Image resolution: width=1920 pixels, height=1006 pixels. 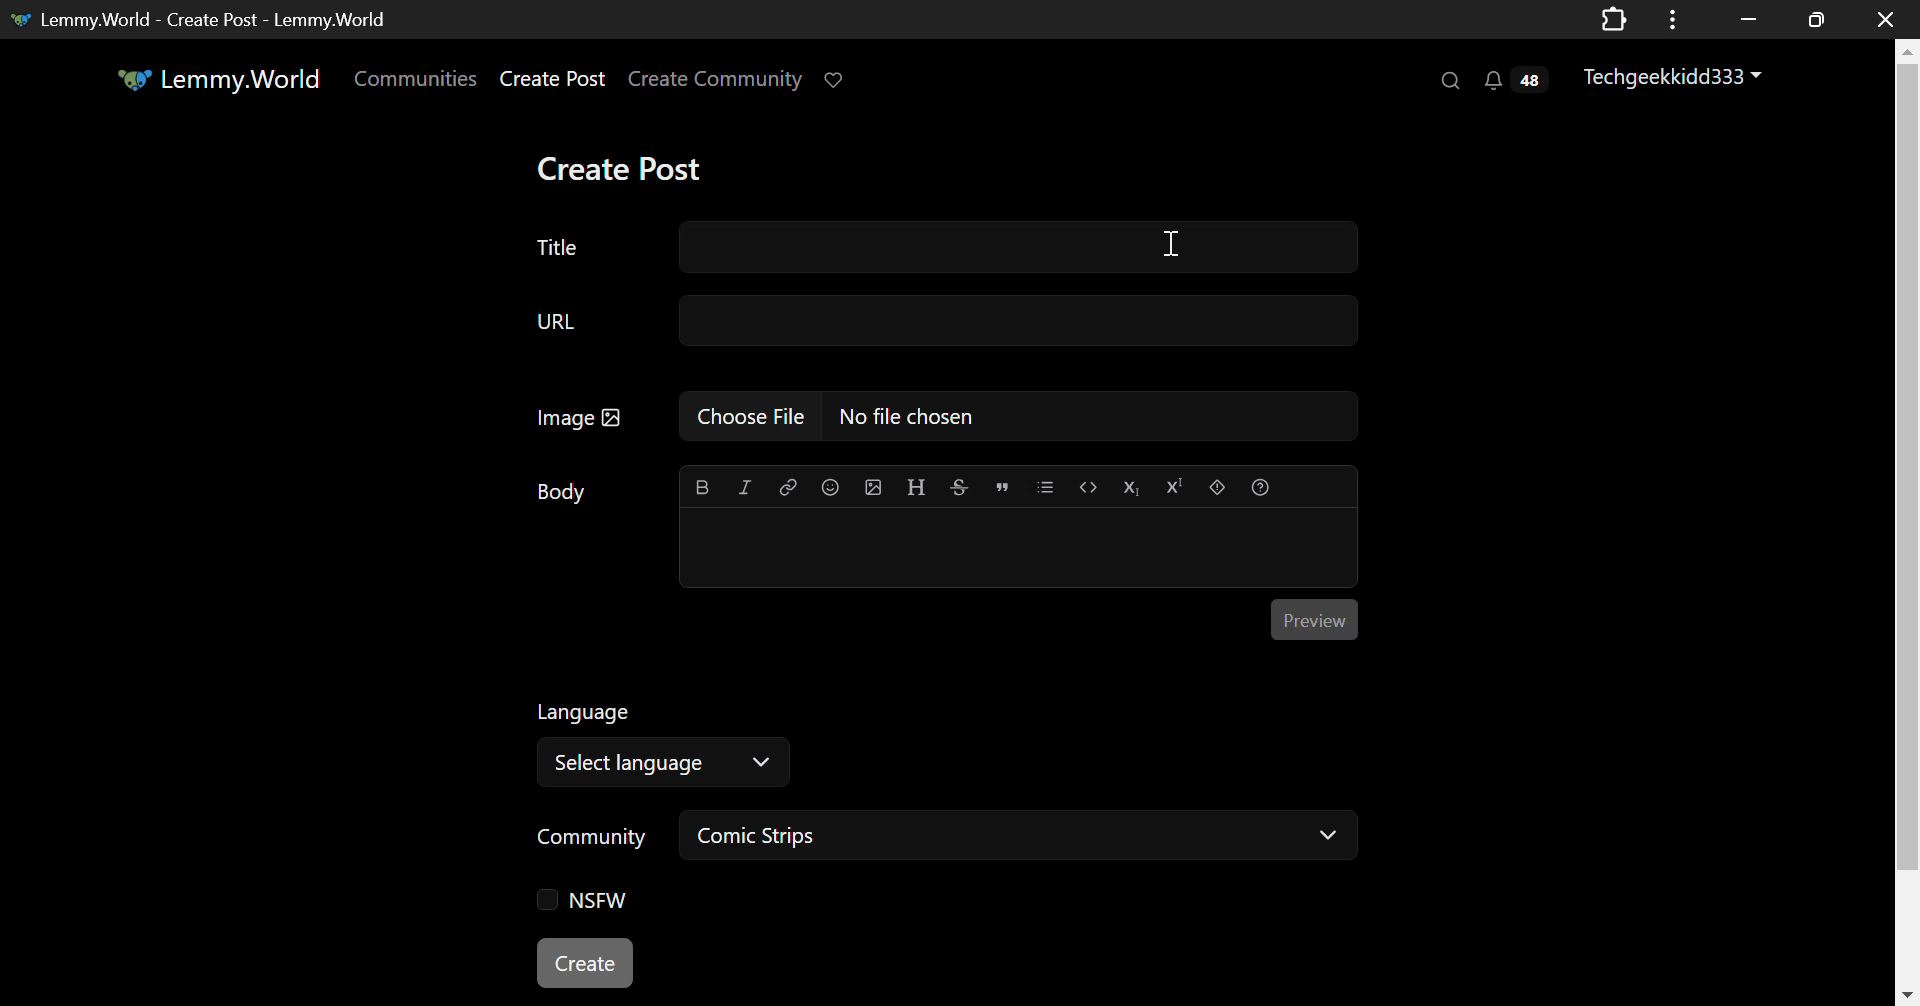 I want to click on Title, so click(x=943, y=245).